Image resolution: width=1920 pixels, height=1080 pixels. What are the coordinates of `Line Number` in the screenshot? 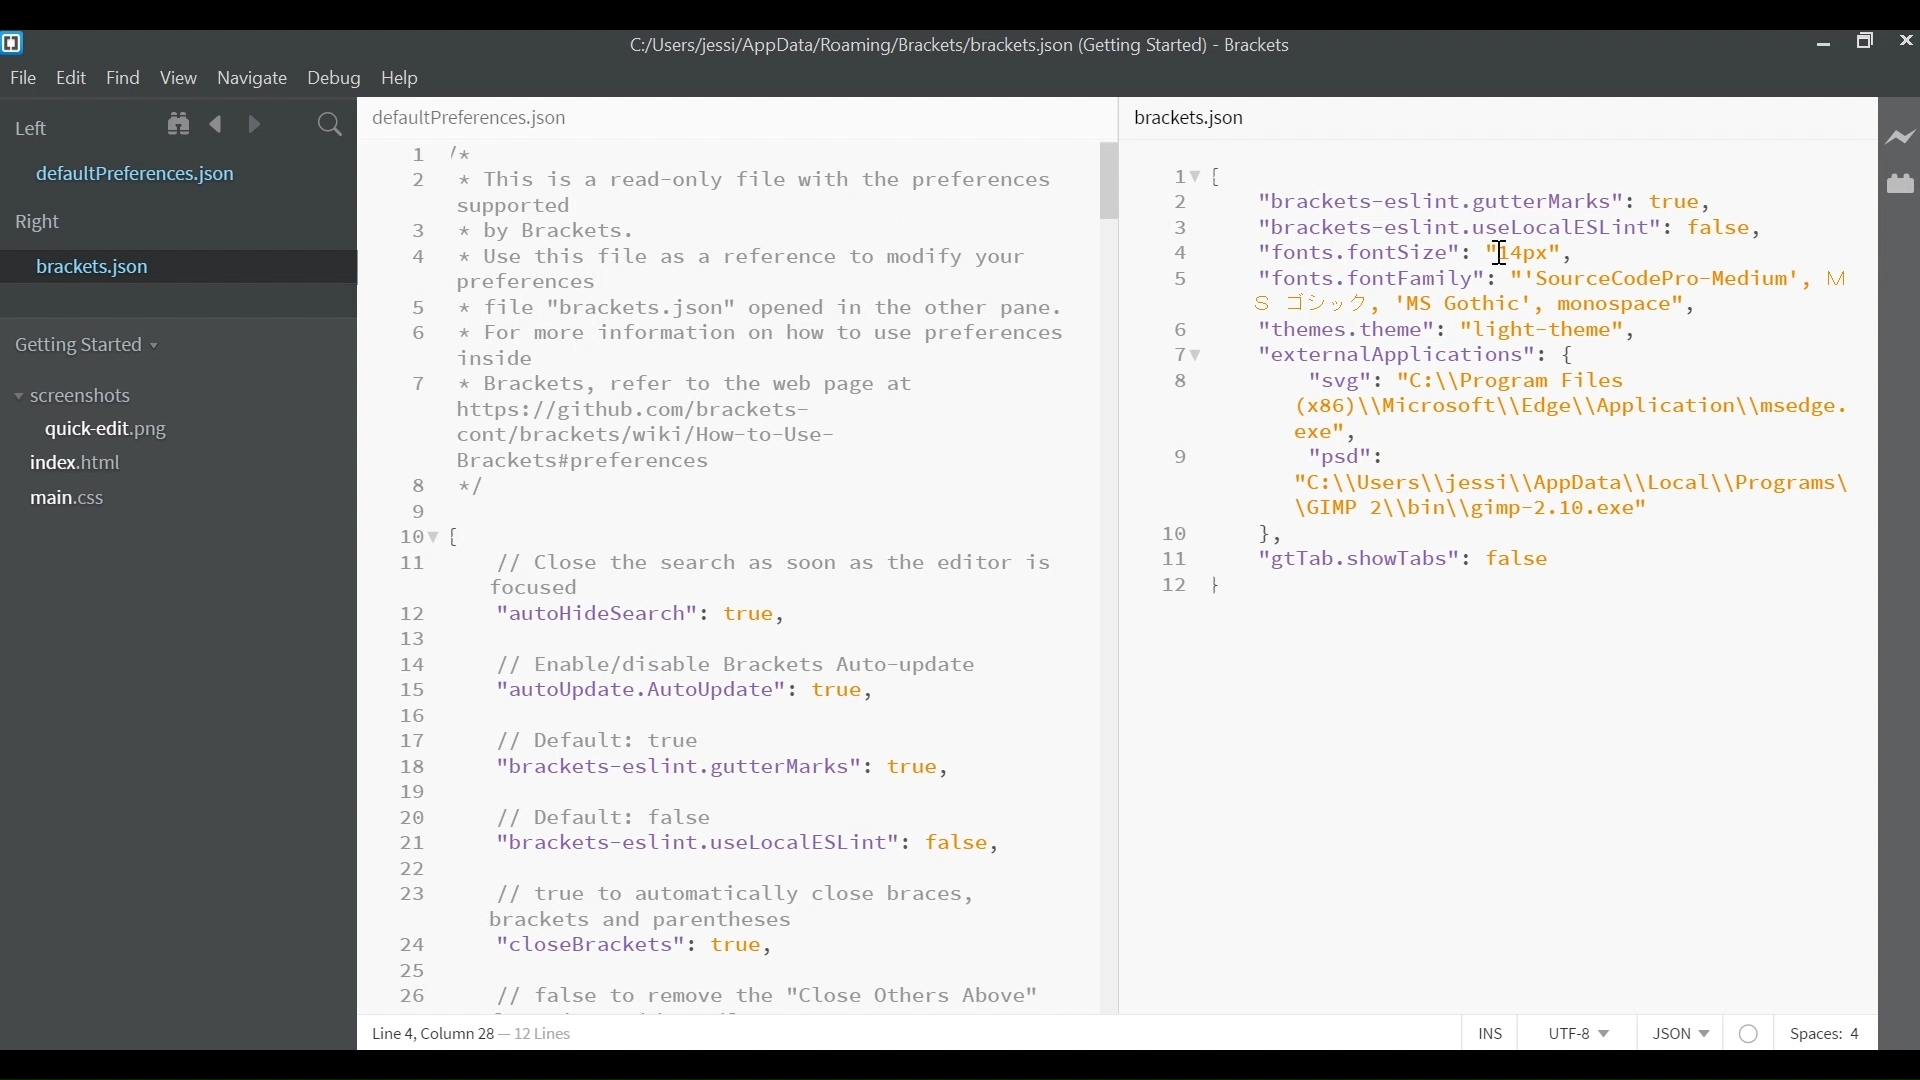 It's located at (1174, 380).